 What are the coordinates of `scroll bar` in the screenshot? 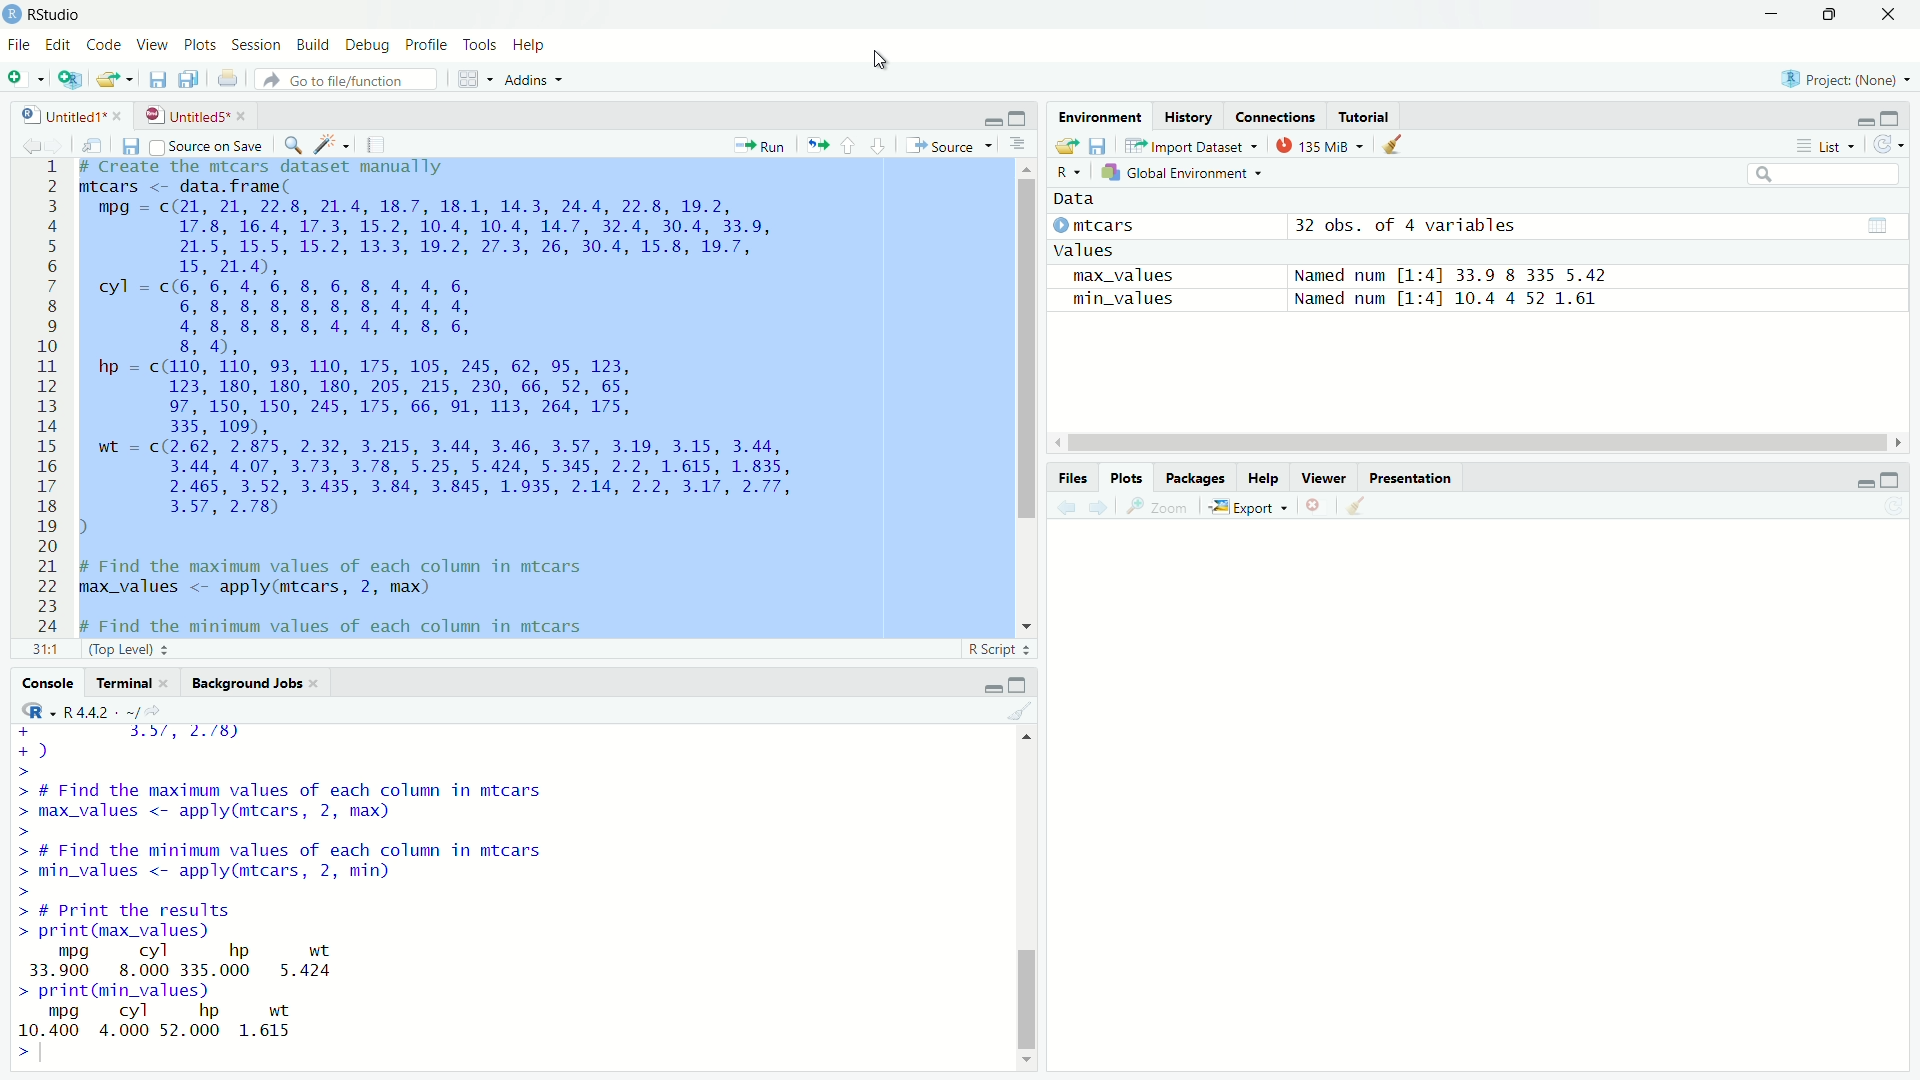 It's located at (1484, 442).